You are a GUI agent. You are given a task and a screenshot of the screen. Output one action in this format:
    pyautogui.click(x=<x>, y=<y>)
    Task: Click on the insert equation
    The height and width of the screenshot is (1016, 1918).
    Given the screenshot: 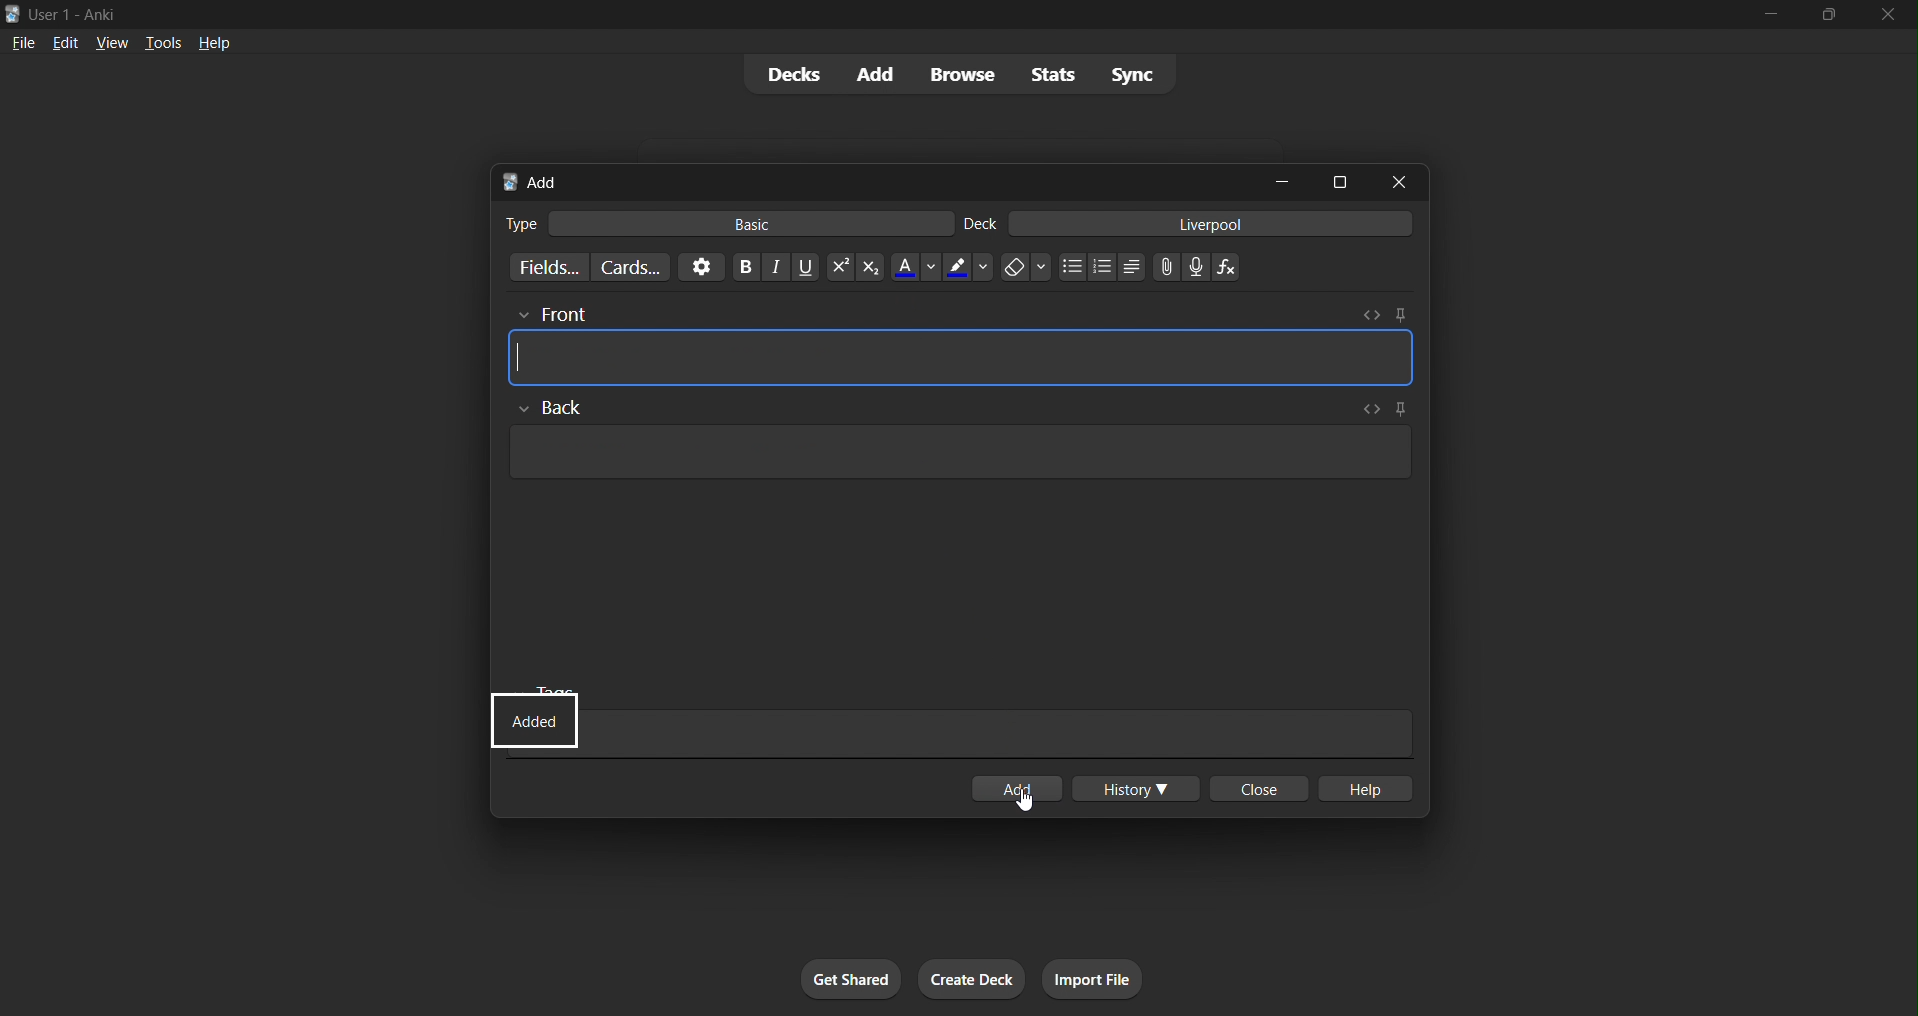 What is the action you would take?
    pyautogui.click(x=1227, y=263)
    